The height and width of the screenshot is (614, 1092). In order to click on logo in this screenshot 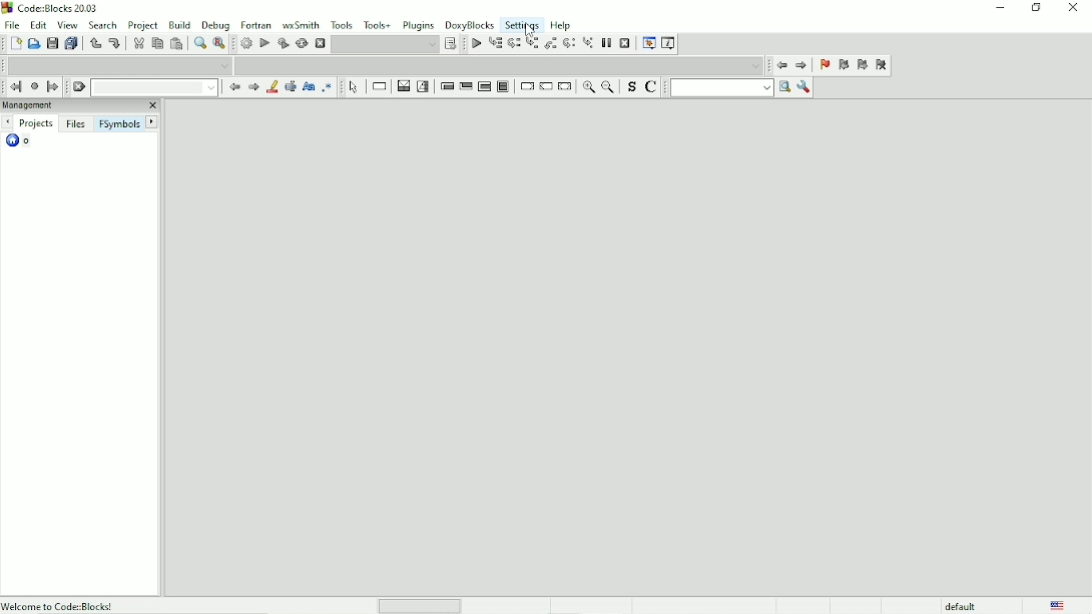, I will do `click(8, 8)`.